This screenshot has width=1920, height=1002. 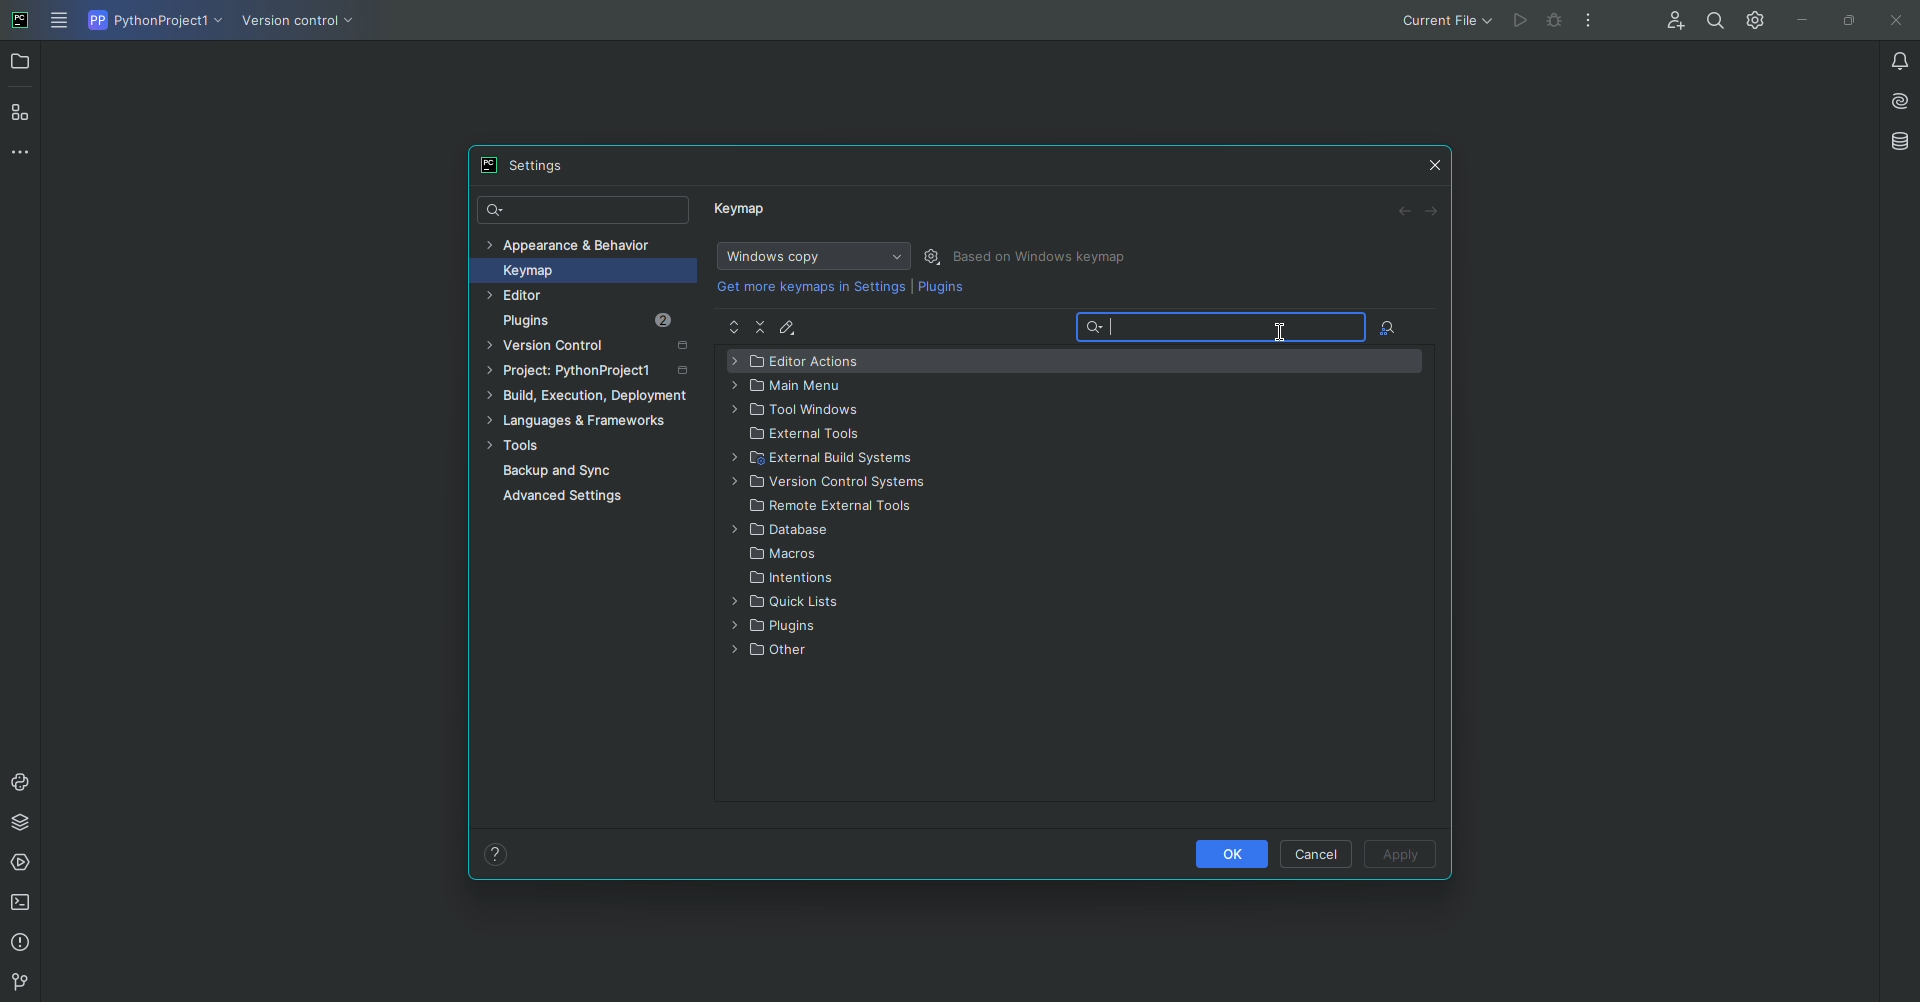 What do you see at coordinates (585, 422) in the screenshot?
I see `Languages and Framework` at bounding box center [585, 422].